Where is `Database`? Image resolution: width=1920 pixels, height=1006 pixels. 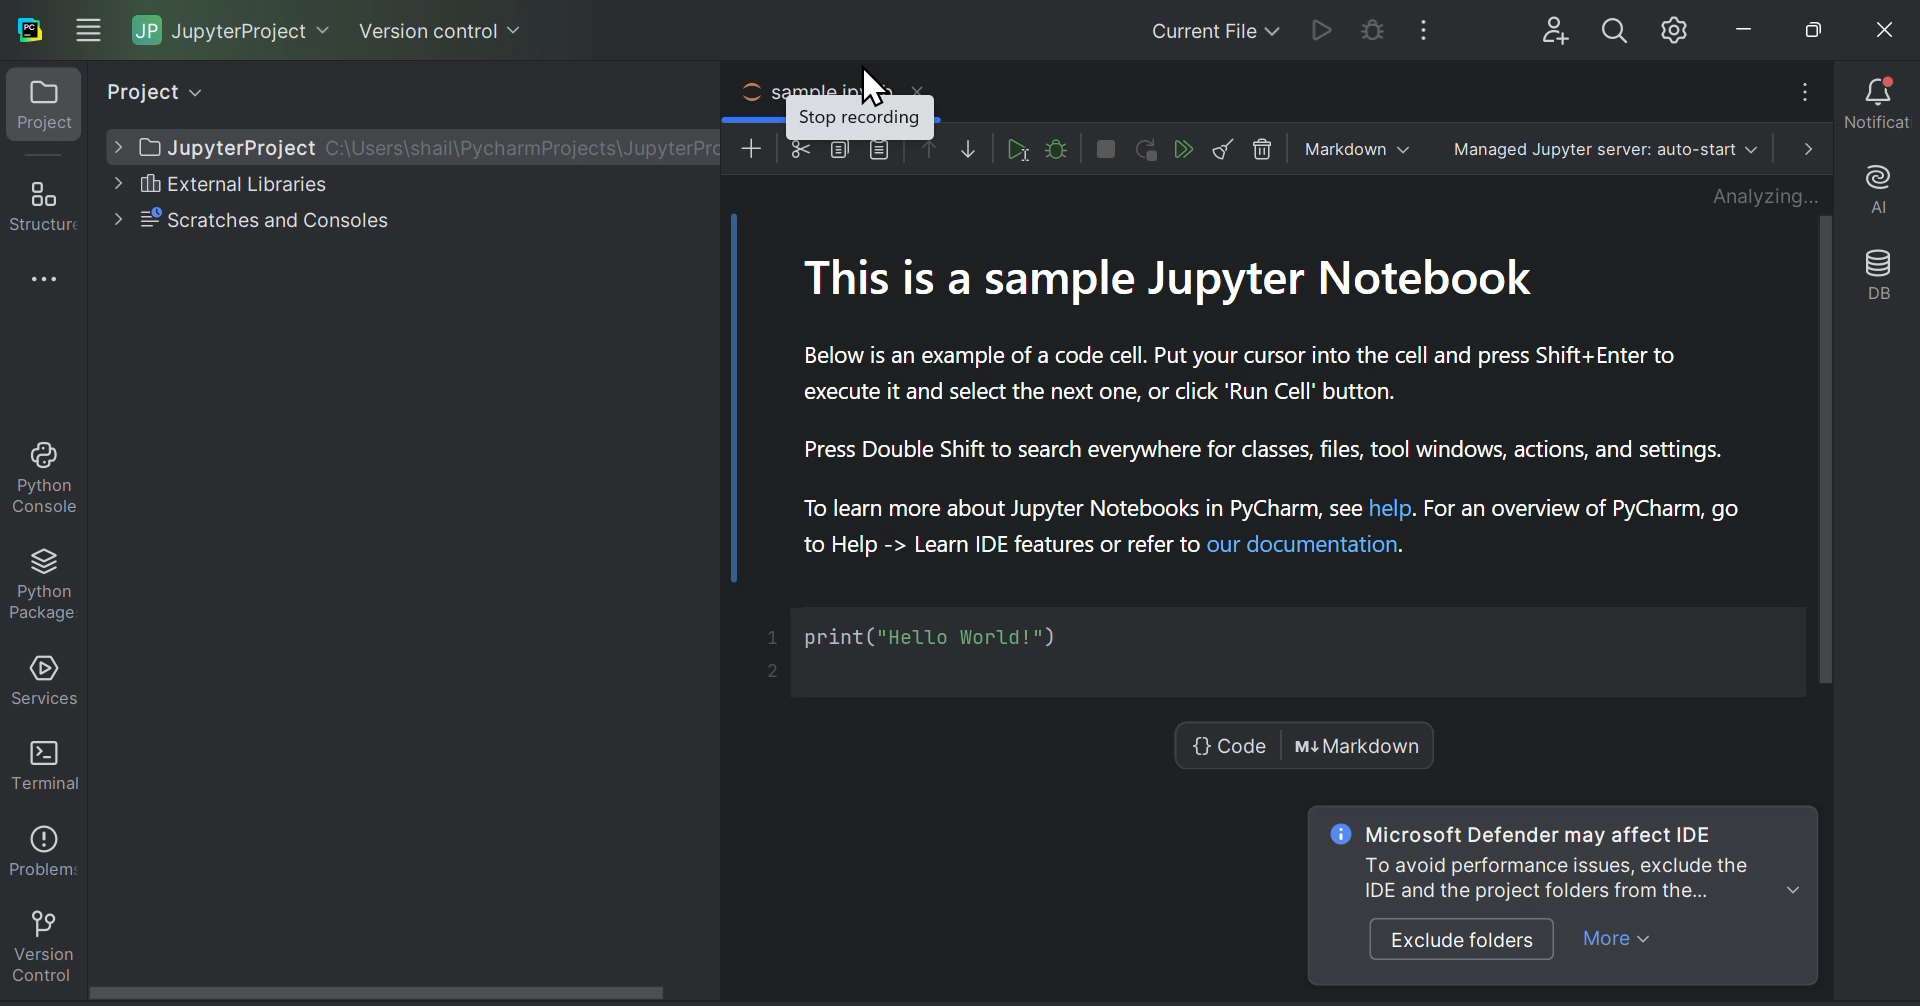
Database is located at coordinates (1882, 276).